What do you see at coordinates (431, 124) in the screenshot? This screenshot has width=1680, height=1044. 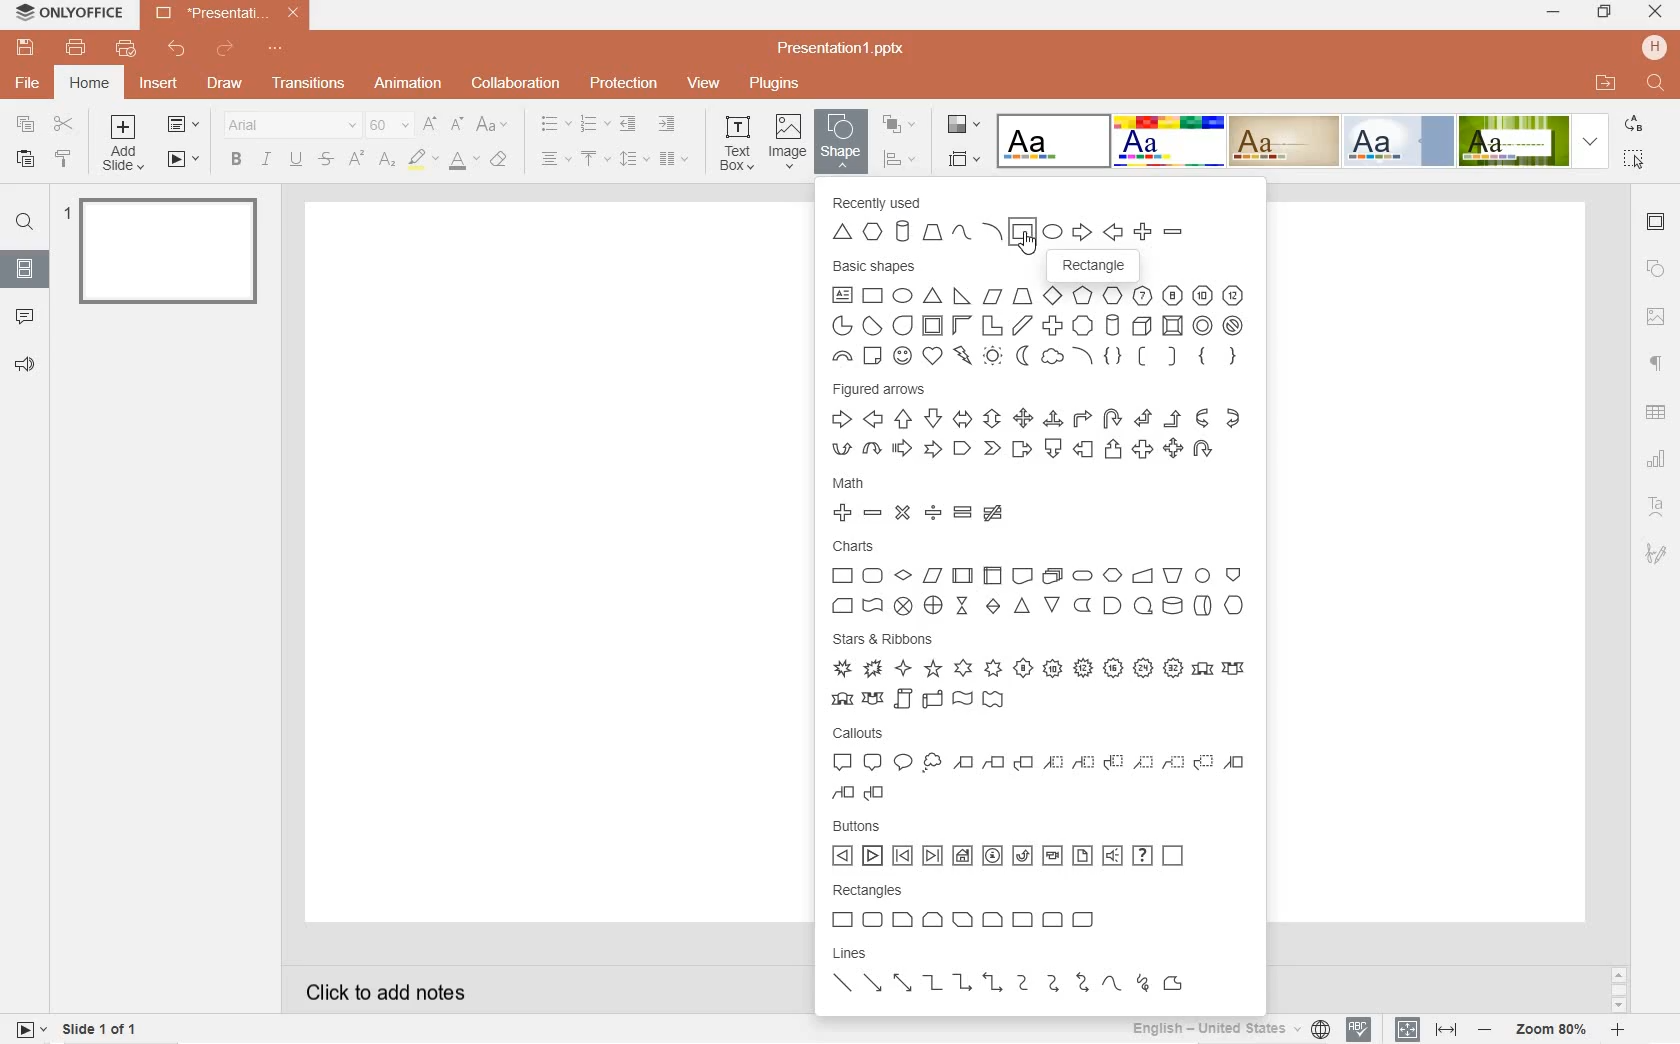 I see `increment font size` at bounding box center [431, 124].